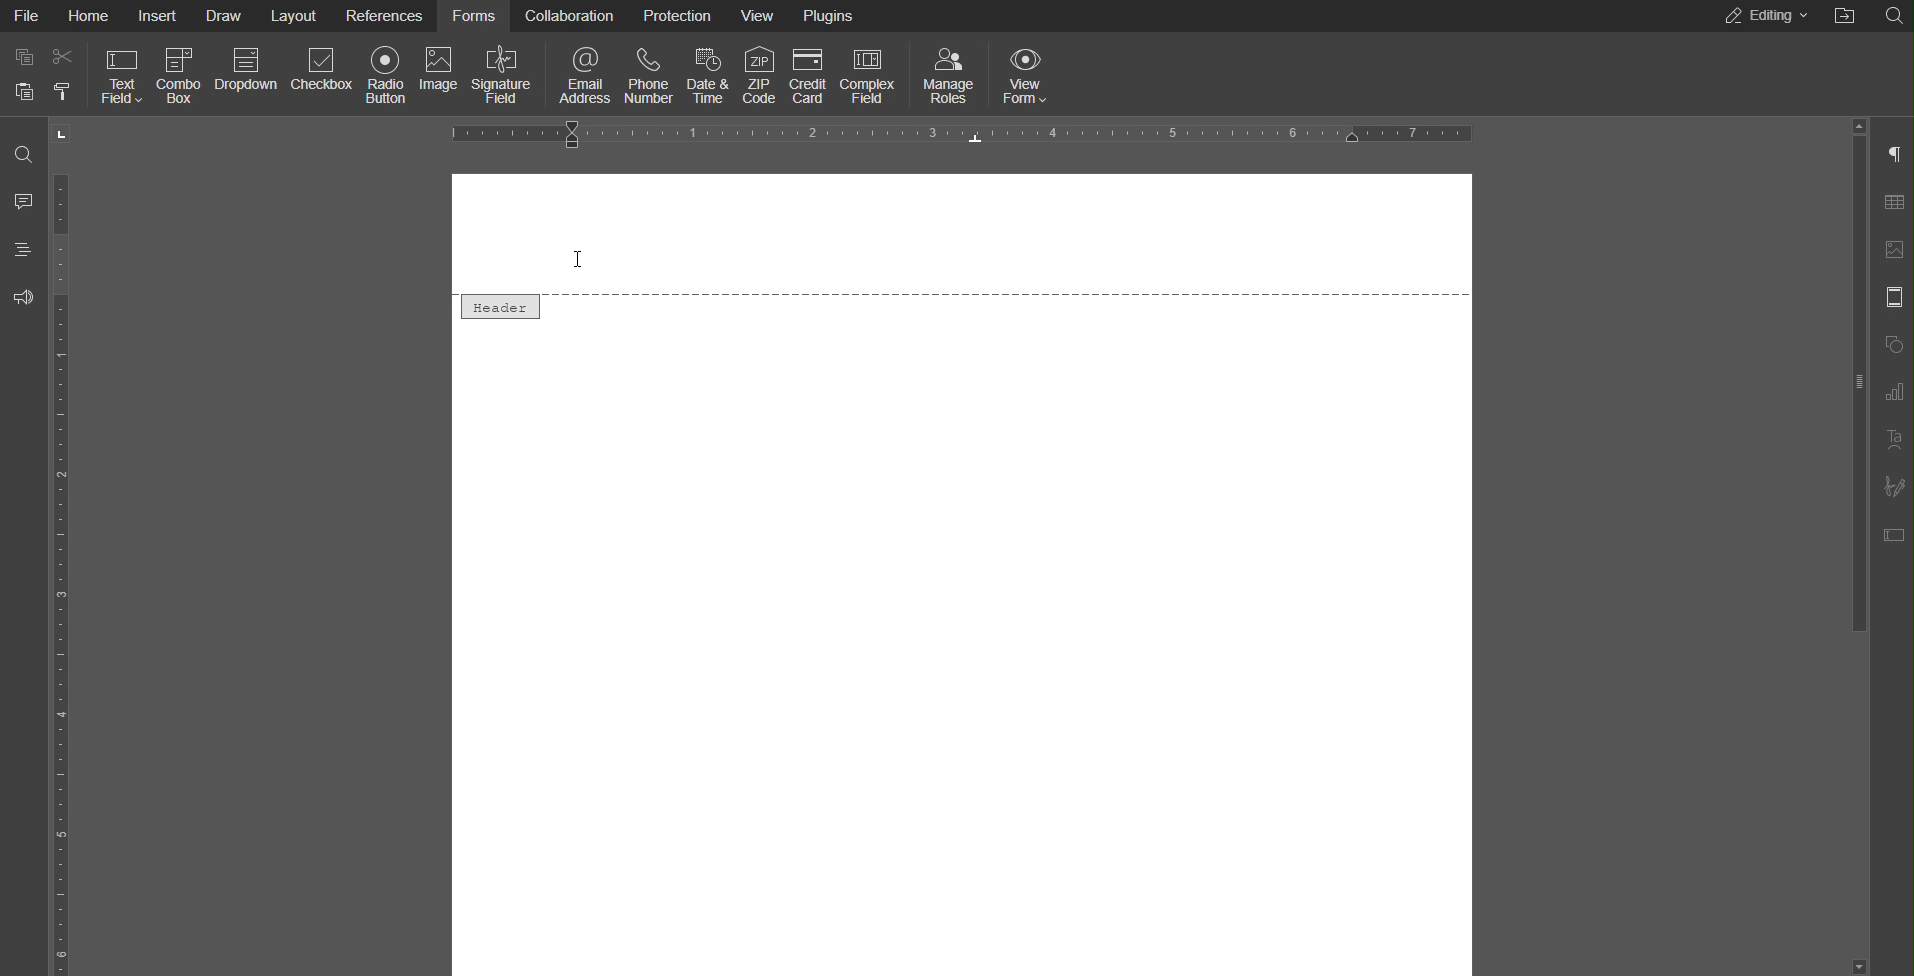 The image size is (1914, 976). I want to click on Graph Settings, so click(1888, 392).